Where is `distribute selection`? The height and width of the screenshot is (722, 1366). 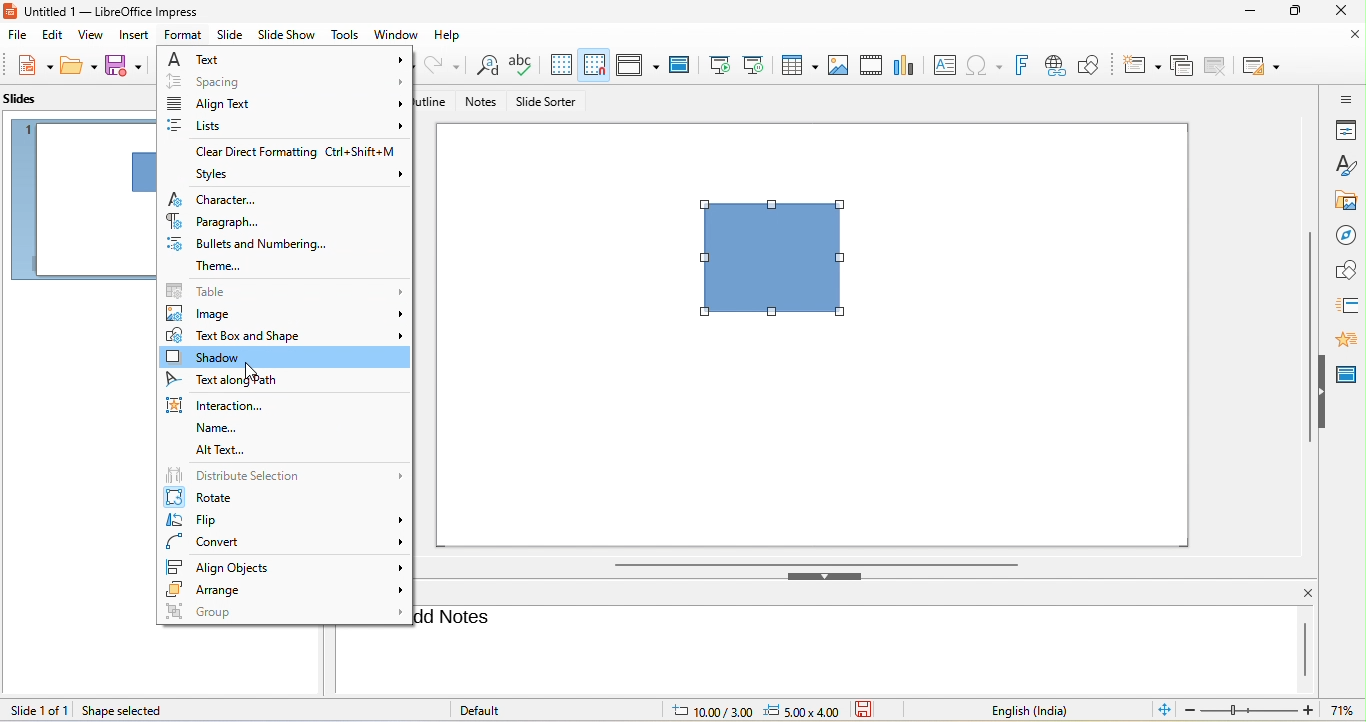 distribute selection is located at coordinates (283, 474).